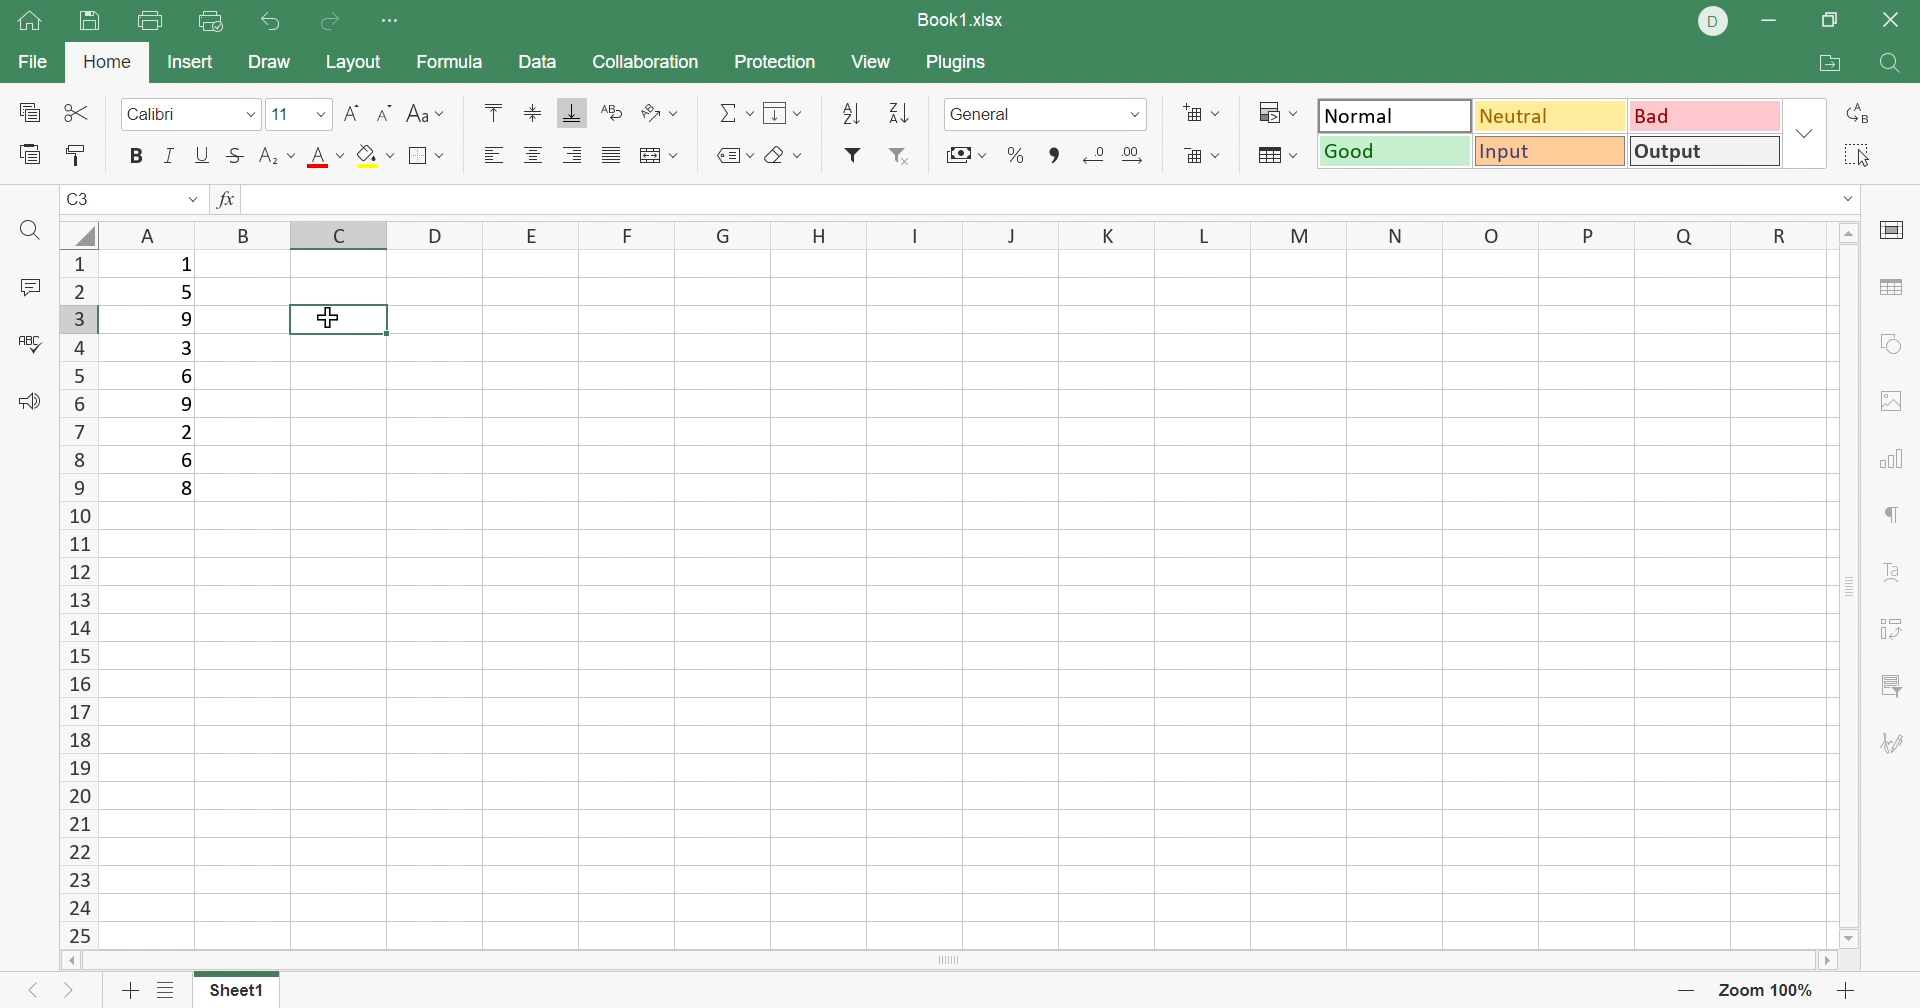 The width and height of the screenshot is (1920, 1008). What do you see at coordinates (187, 322) in the screenshot?
I see `9` at bounding box center [187, 322].